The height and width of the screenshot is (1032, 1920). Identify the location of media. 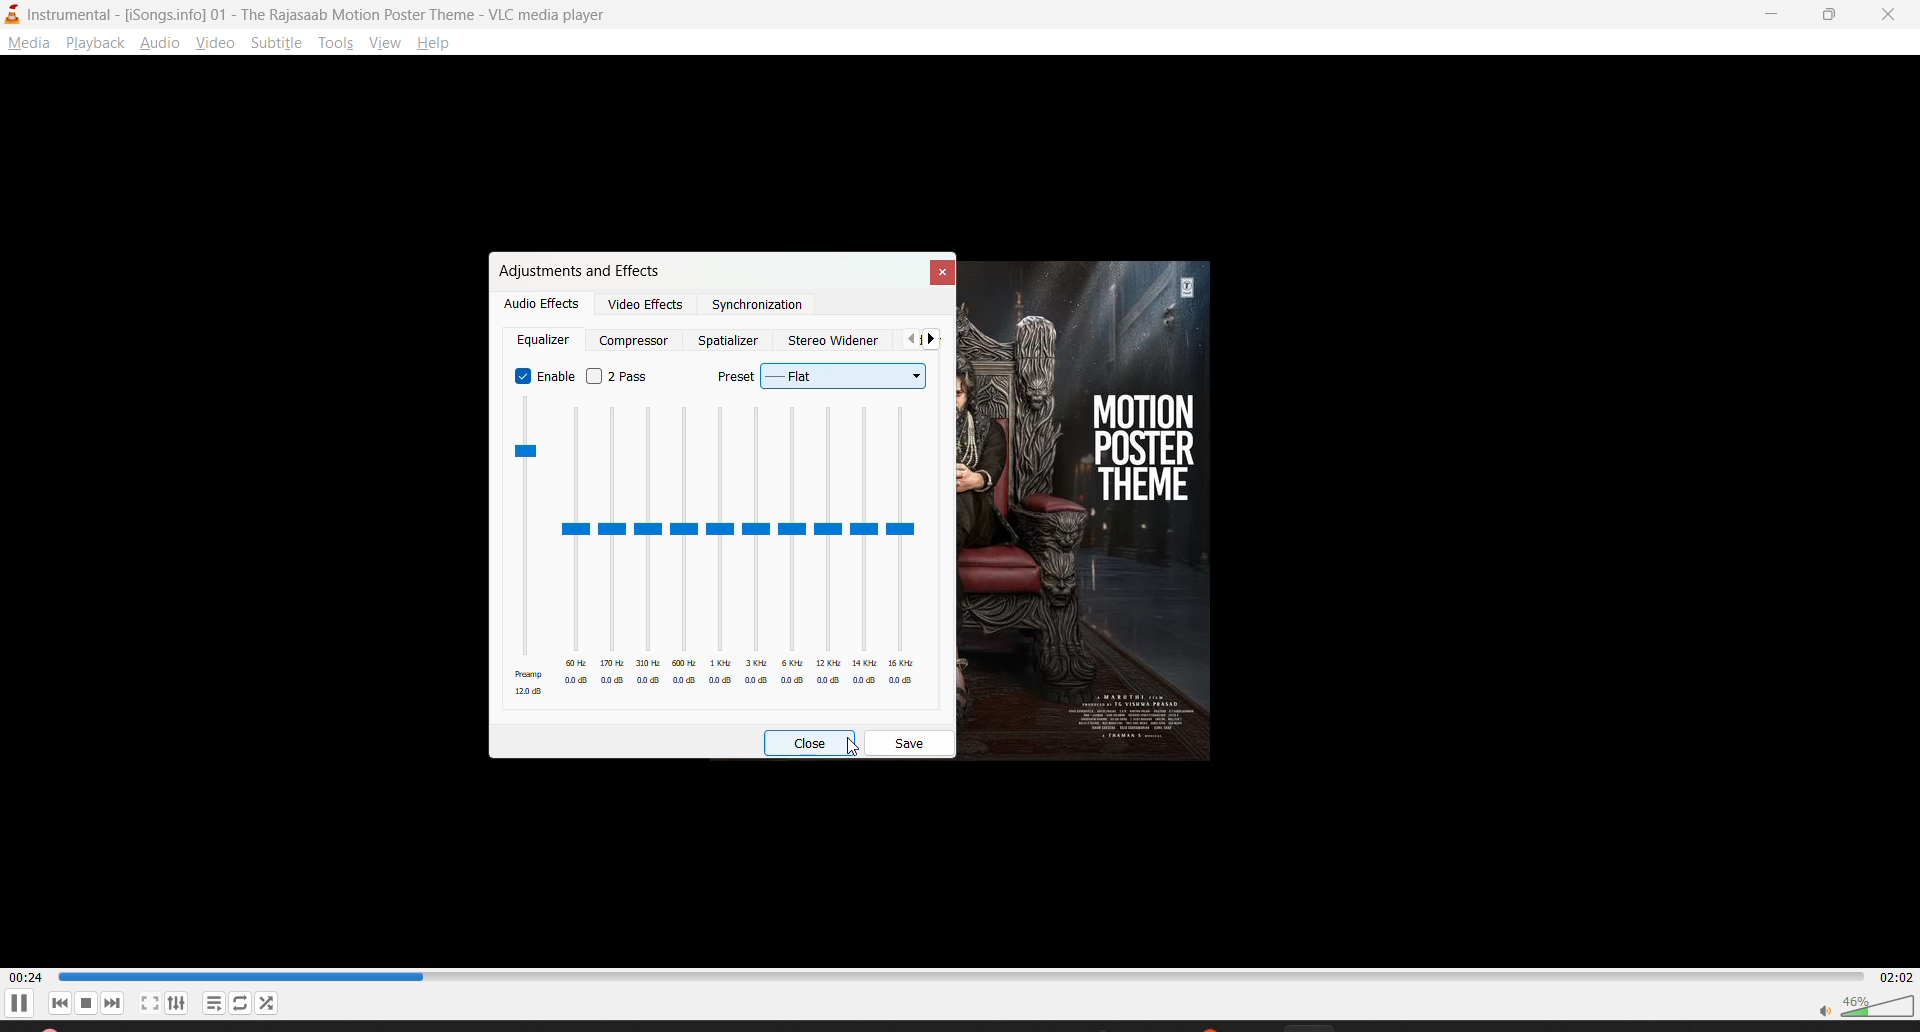
(28, 44).